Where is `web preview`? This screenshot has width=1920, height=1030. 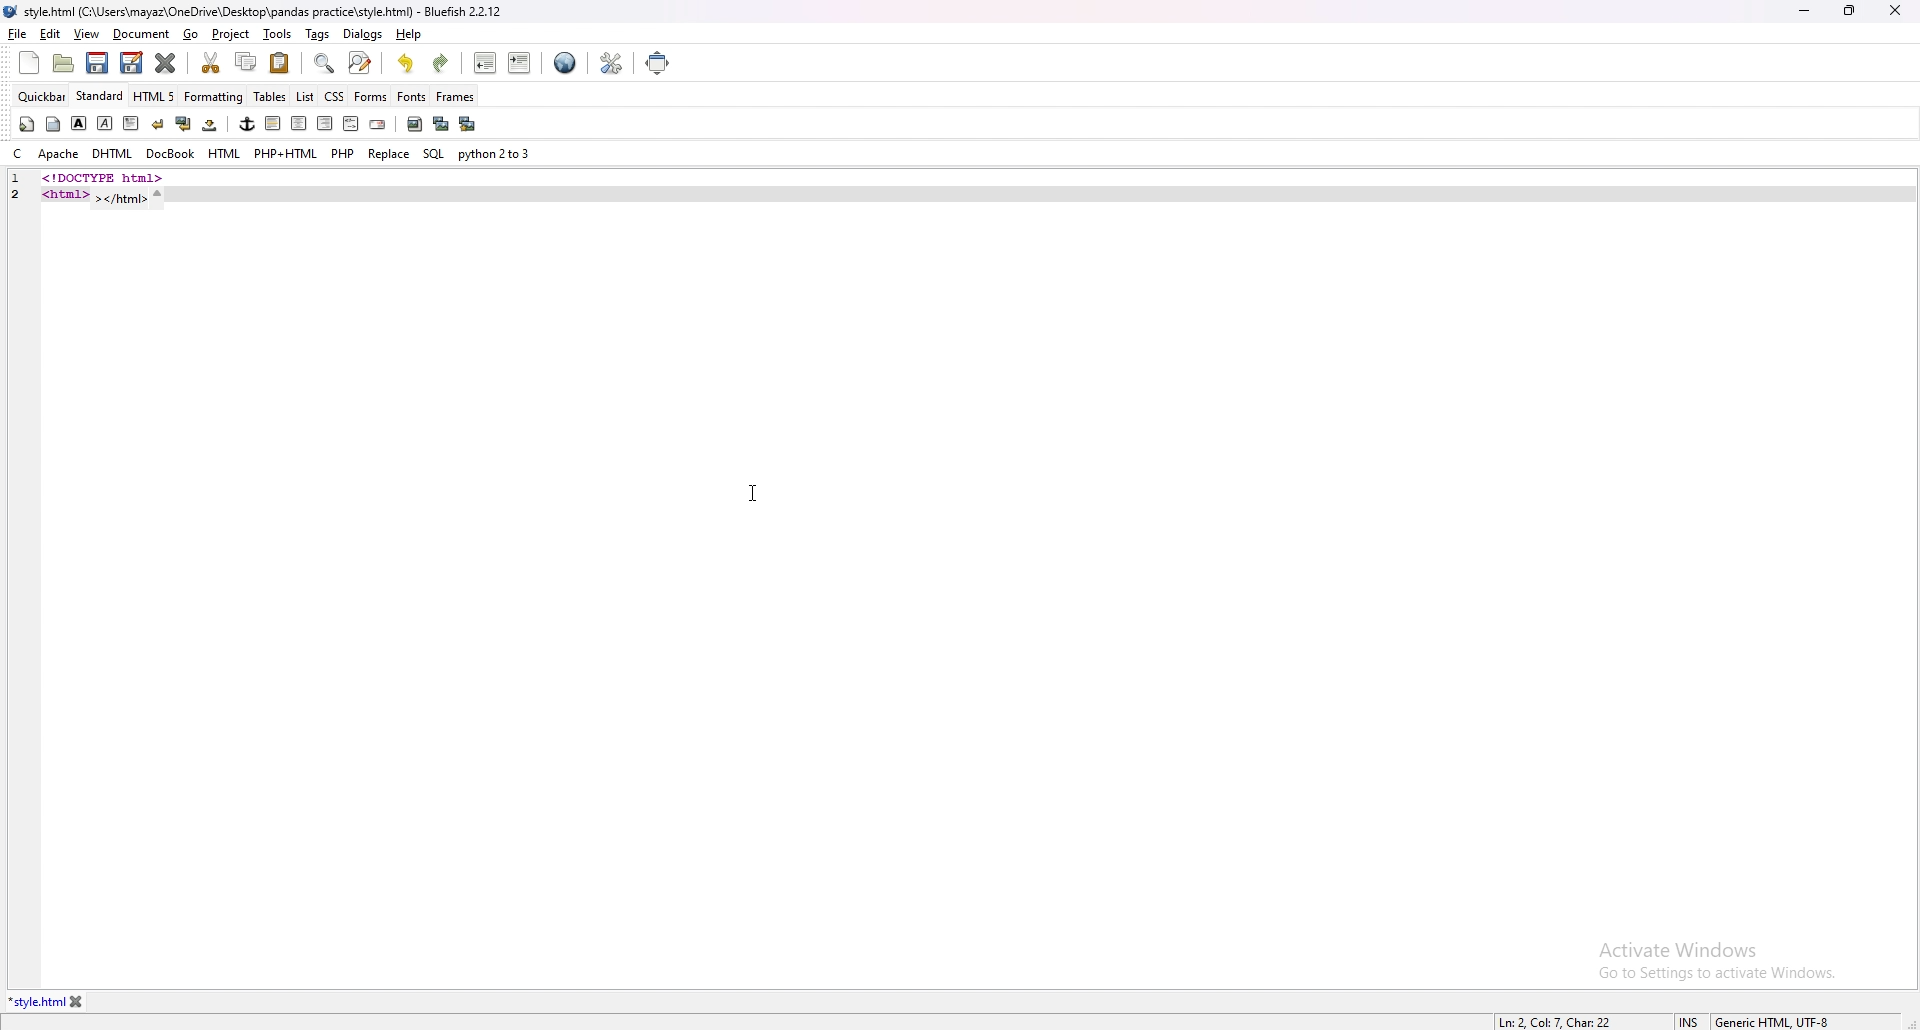
web preview is located at coordinates (565, 63).